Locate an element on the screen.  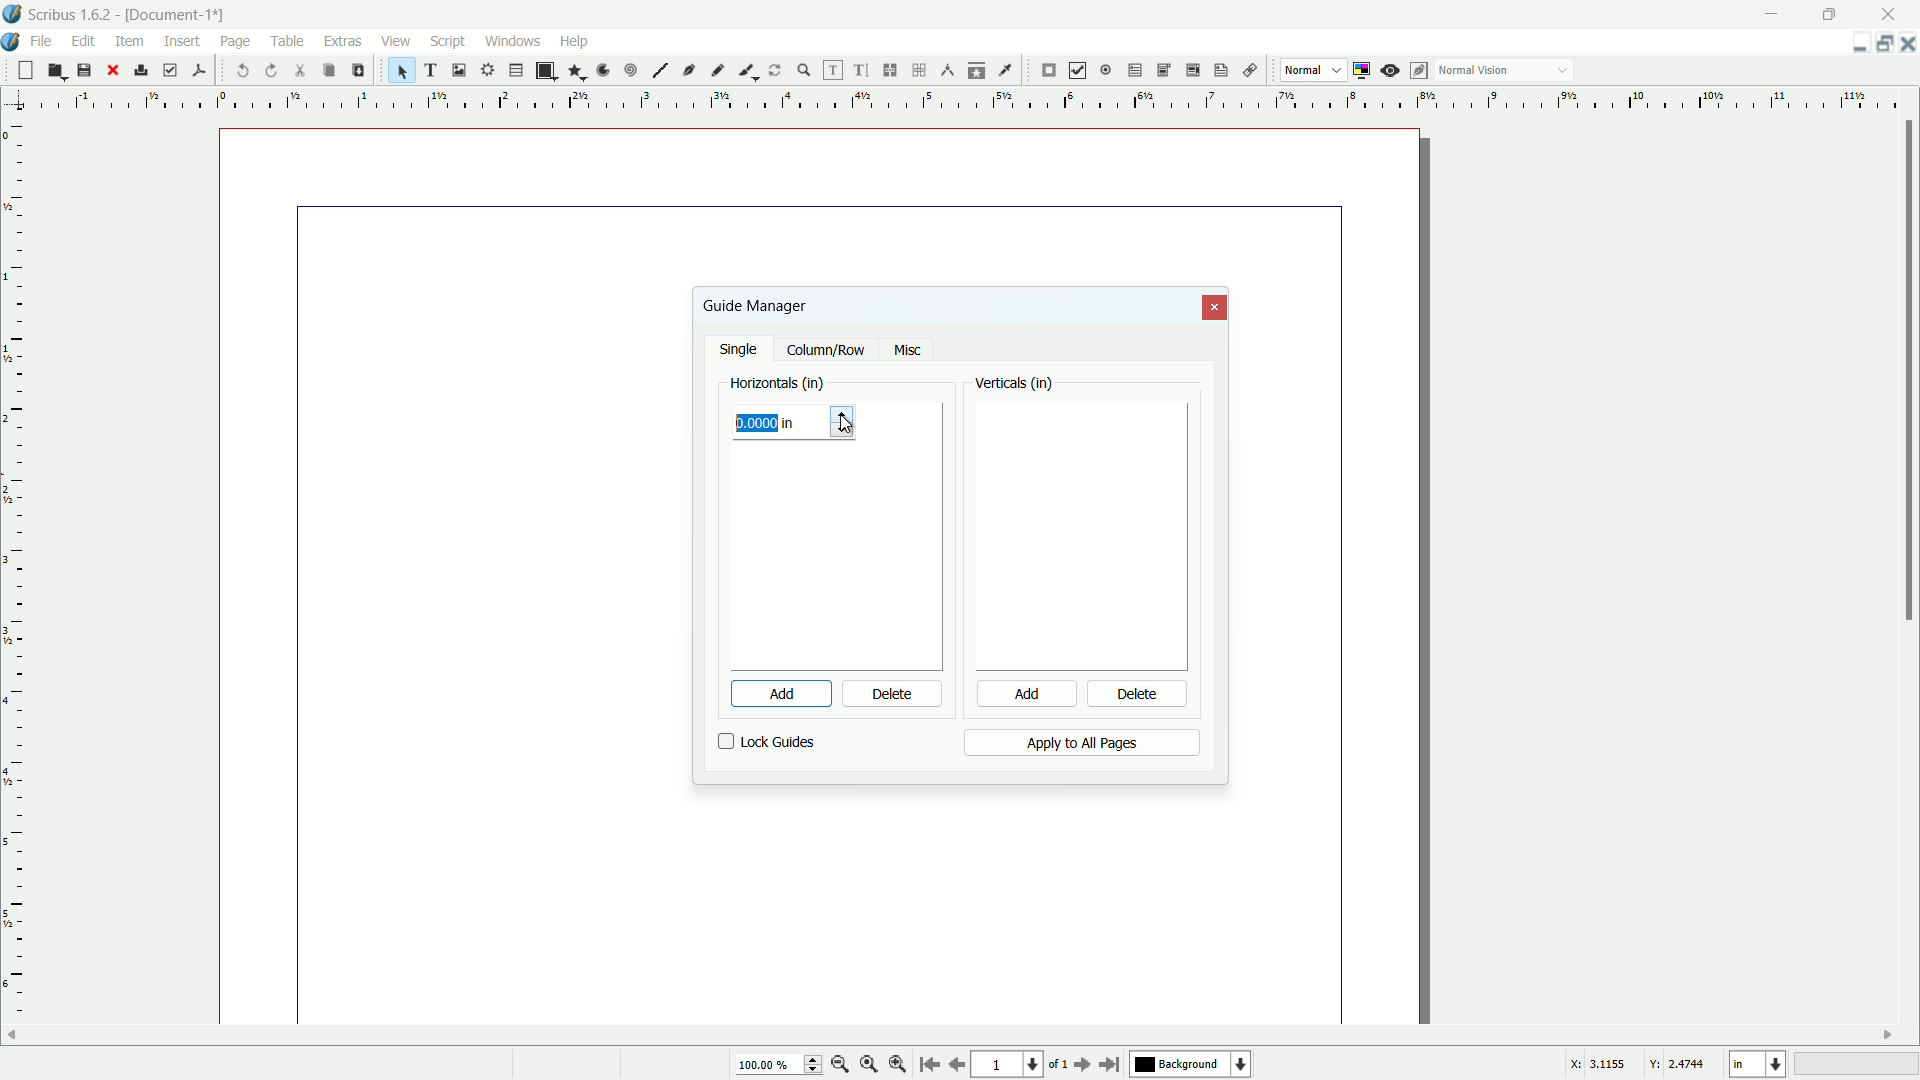
go to start page is located at coordinates (927, 1066).